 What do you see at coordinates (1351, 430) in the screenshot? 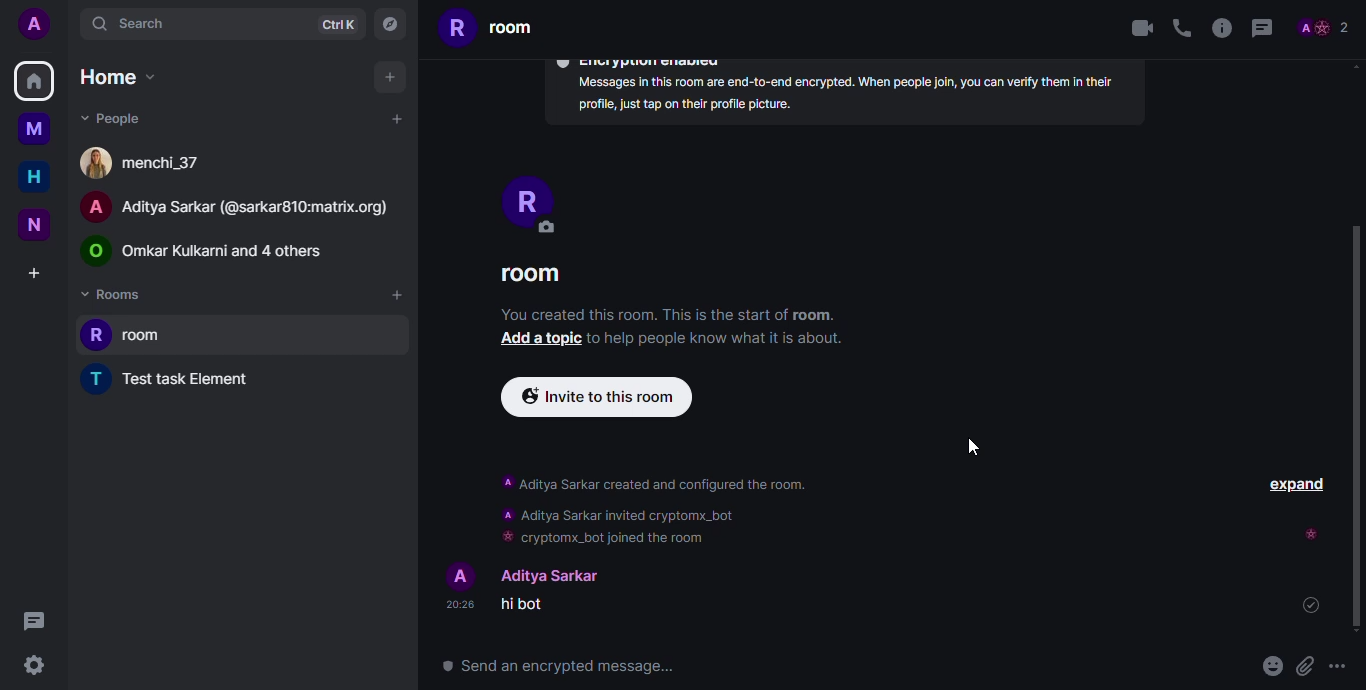
I see `Scrollbar` at bounding box center [1351, 430].